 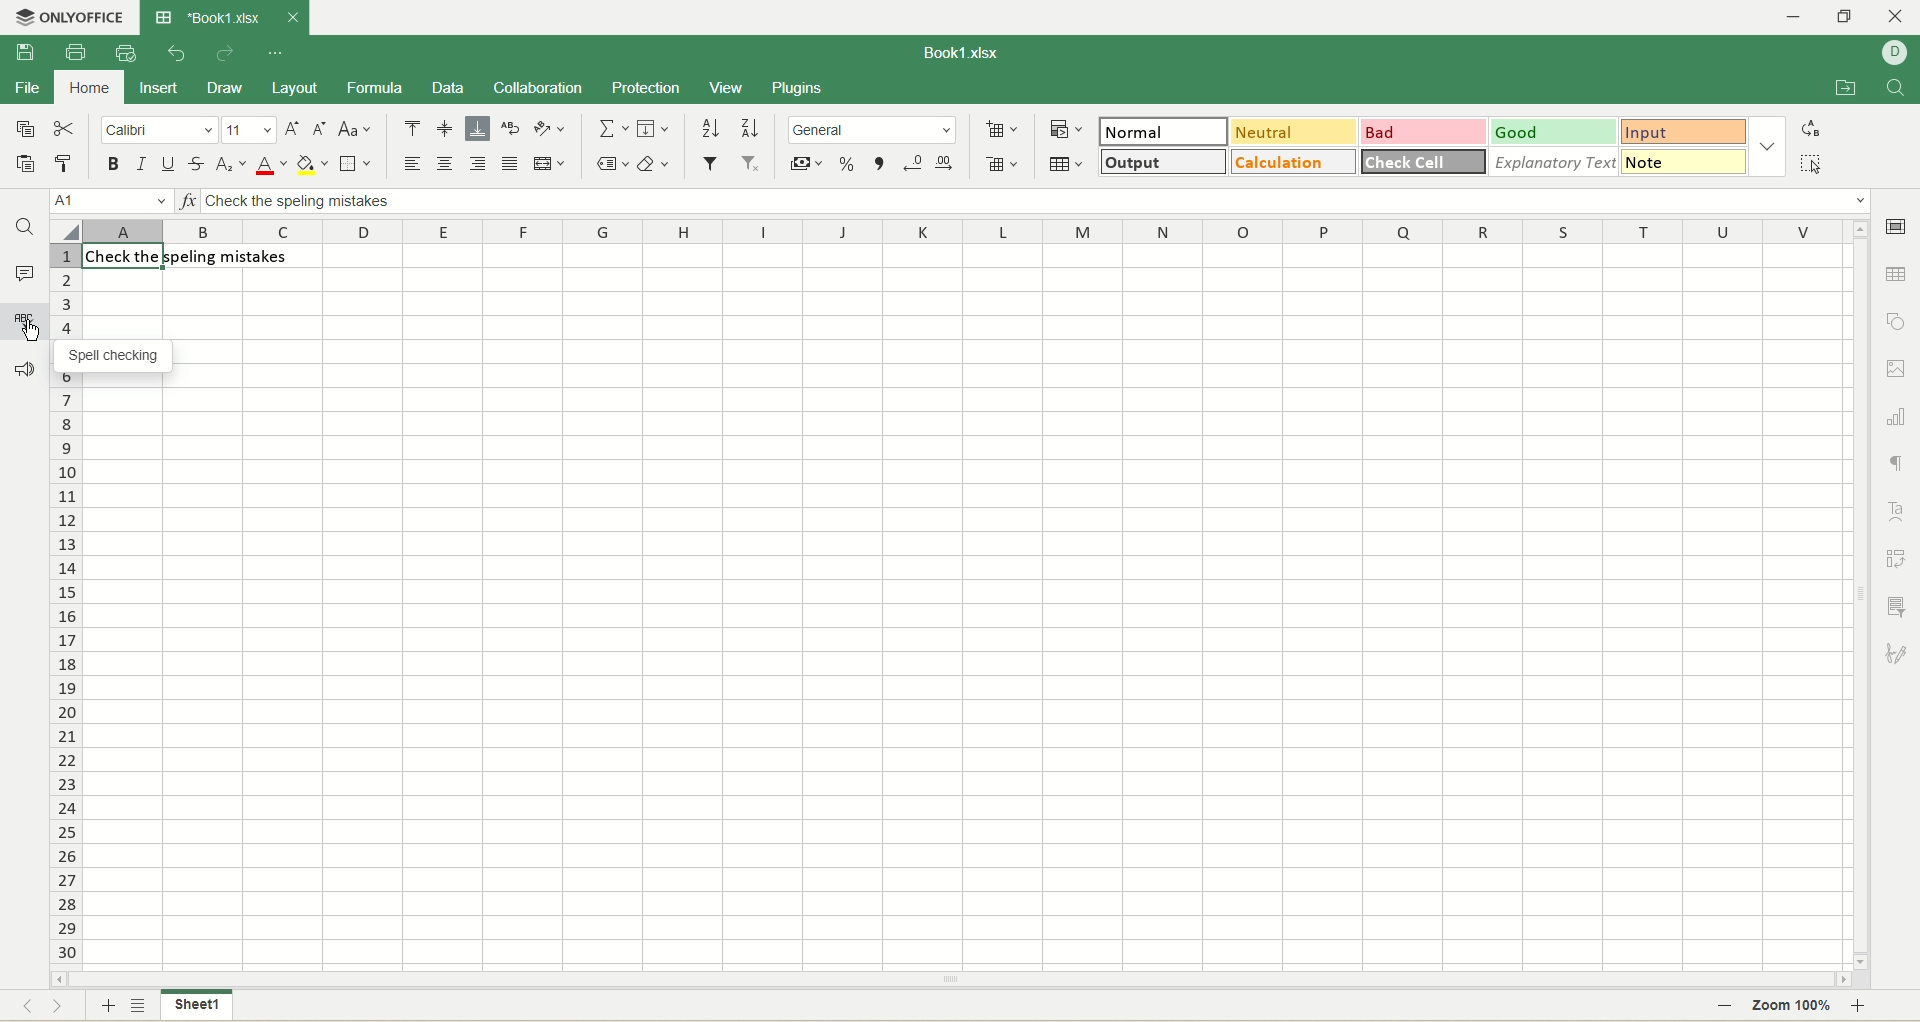 What do you see at coordinates (1847, 18) in the screenshot?
I see `maximize` at bounding box center [1847, 18].